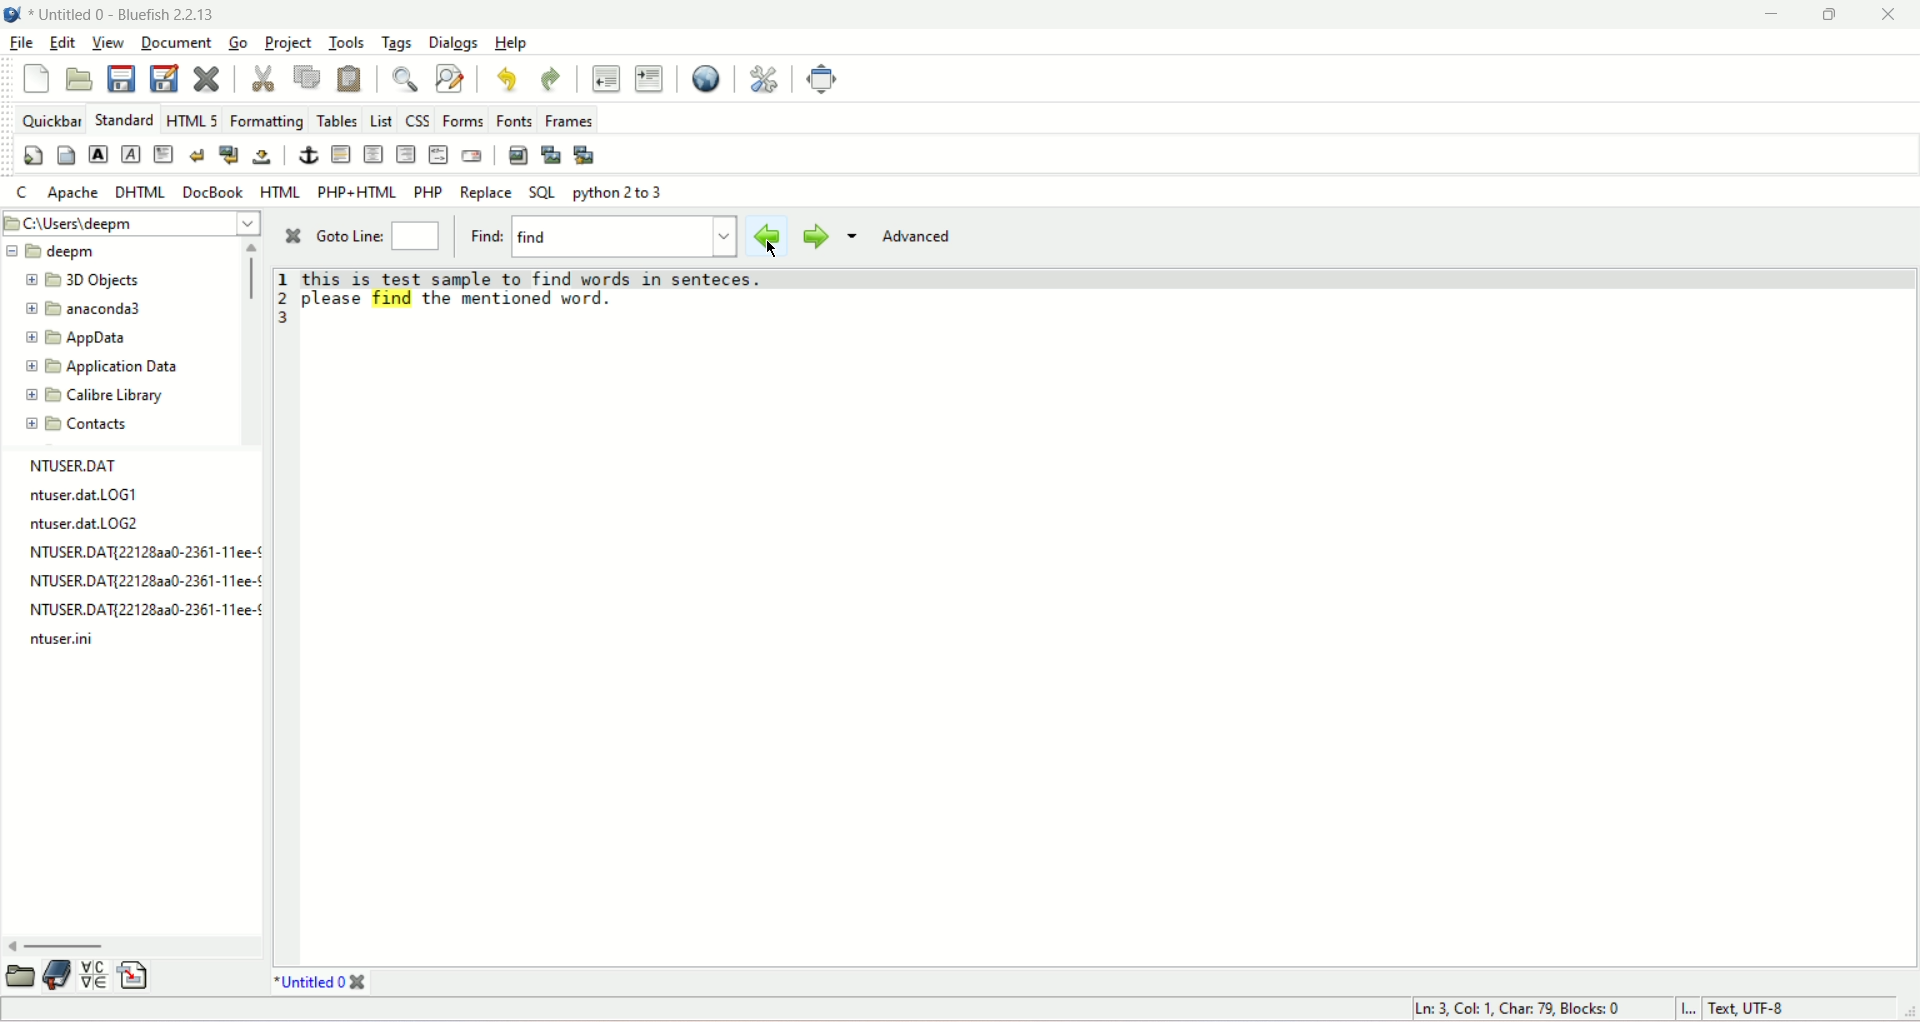 Image resolution: width=1920 pixels, height=1022 pixels. What do you see at coordinates (124, 14) in the screenshot?
I see `title` at bounding box center [124, 14].